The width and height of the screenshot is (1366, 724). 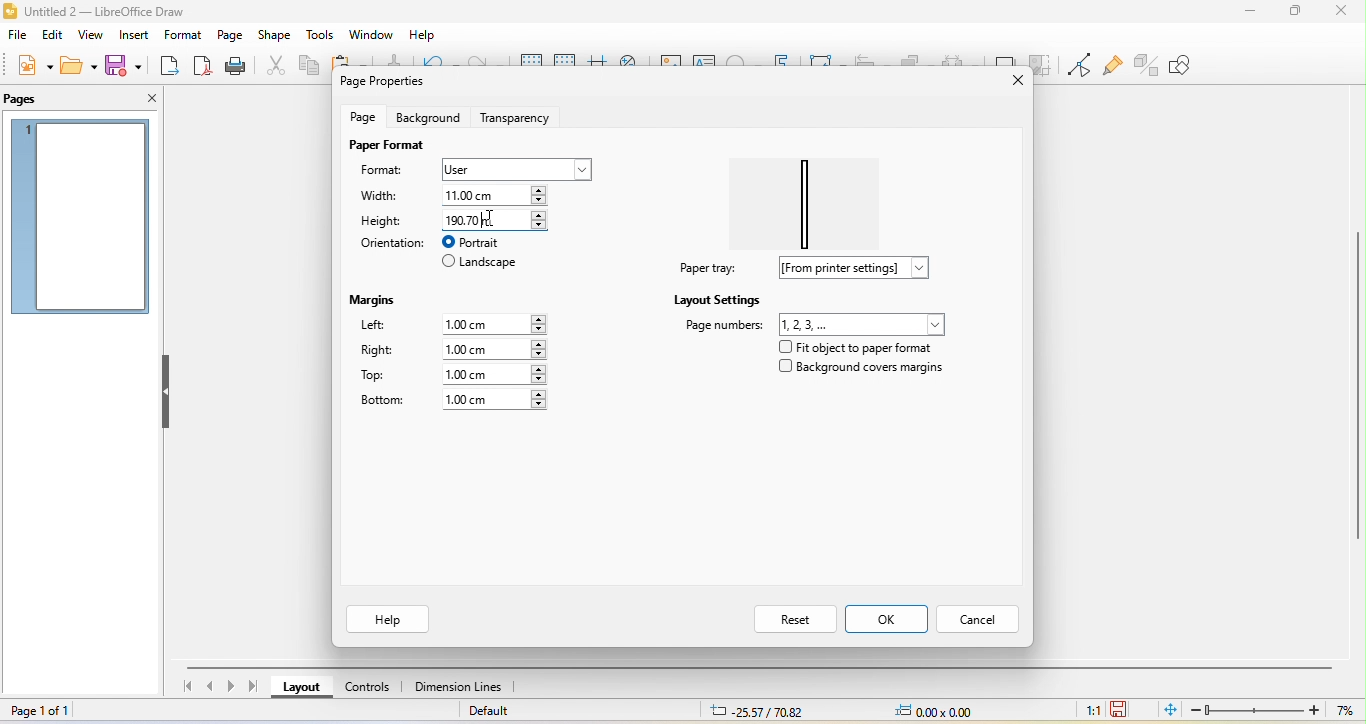 I want to click on 190.70 cm, so click(x=494, y=219).